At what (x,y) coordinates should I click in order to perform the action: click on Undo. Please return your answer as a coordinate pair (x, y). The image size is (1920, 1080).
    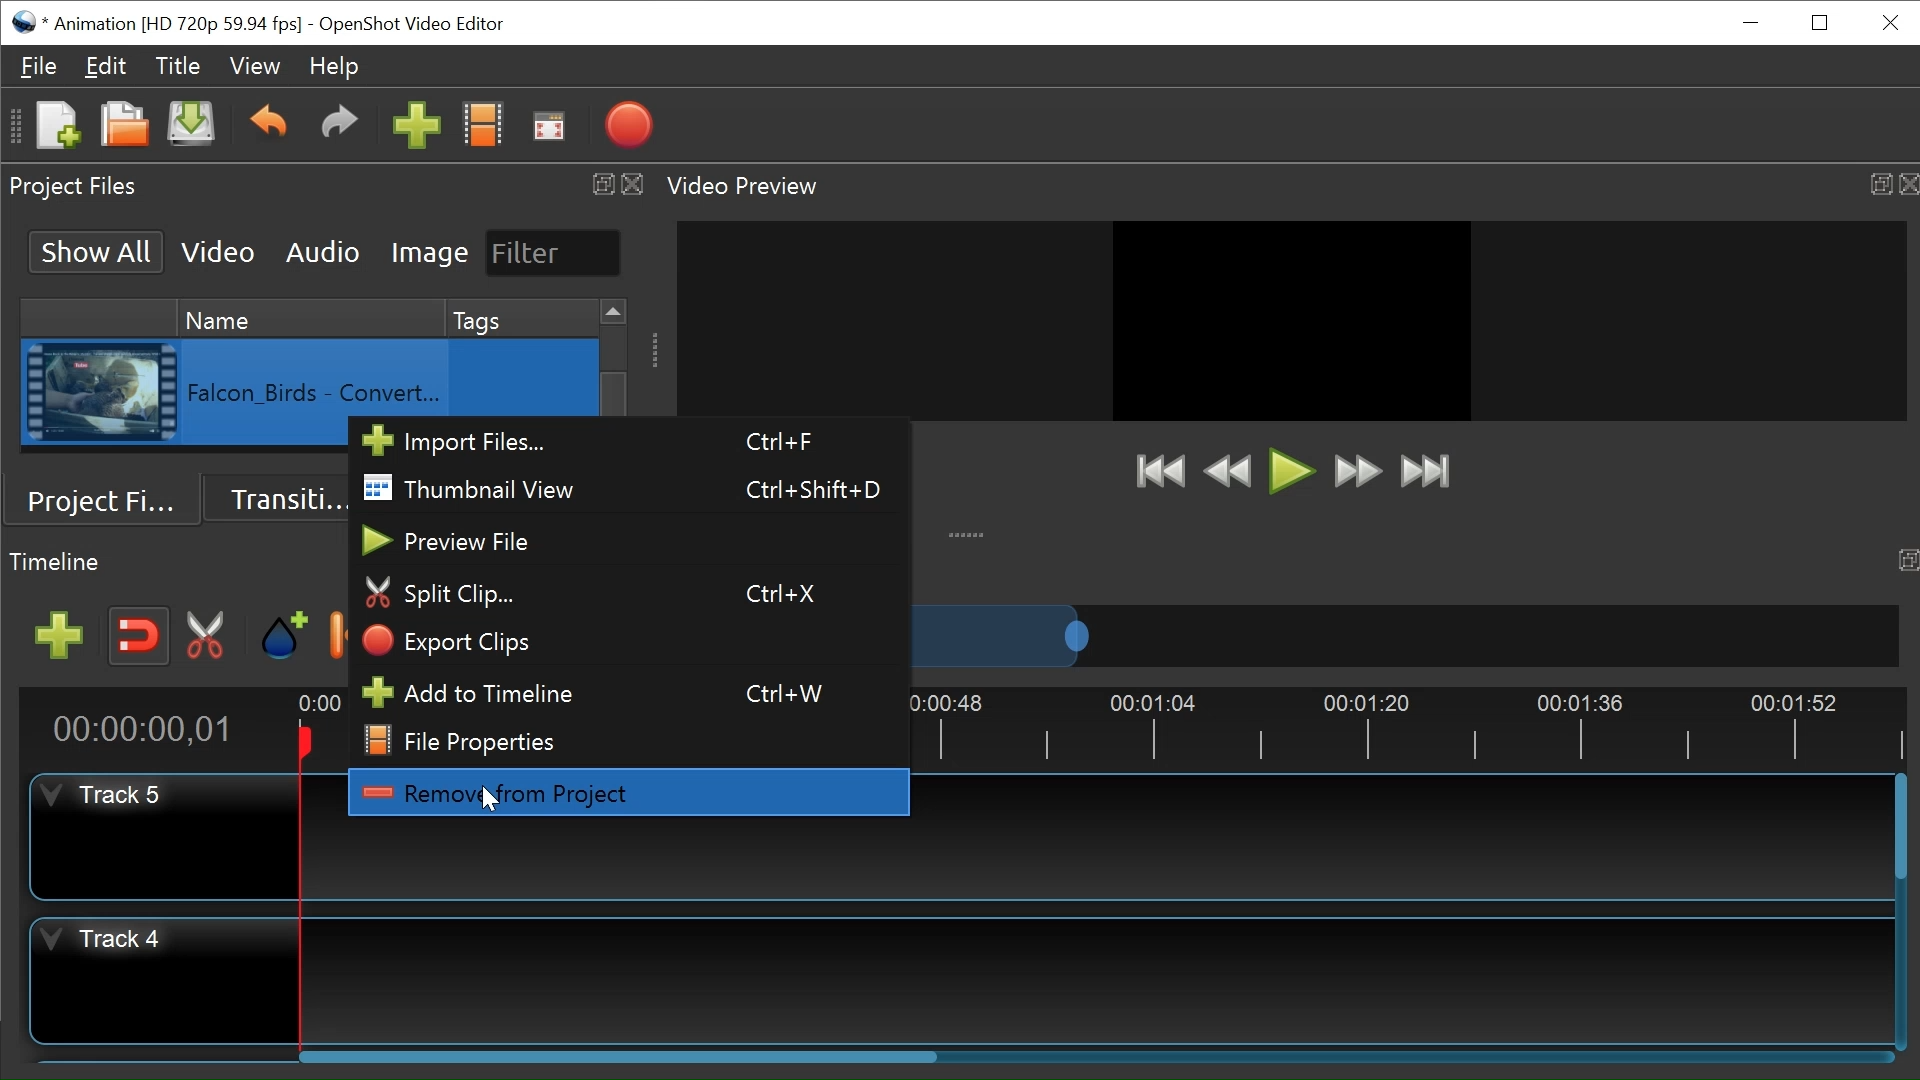
    Looking at the image, I should click on (268, 127).